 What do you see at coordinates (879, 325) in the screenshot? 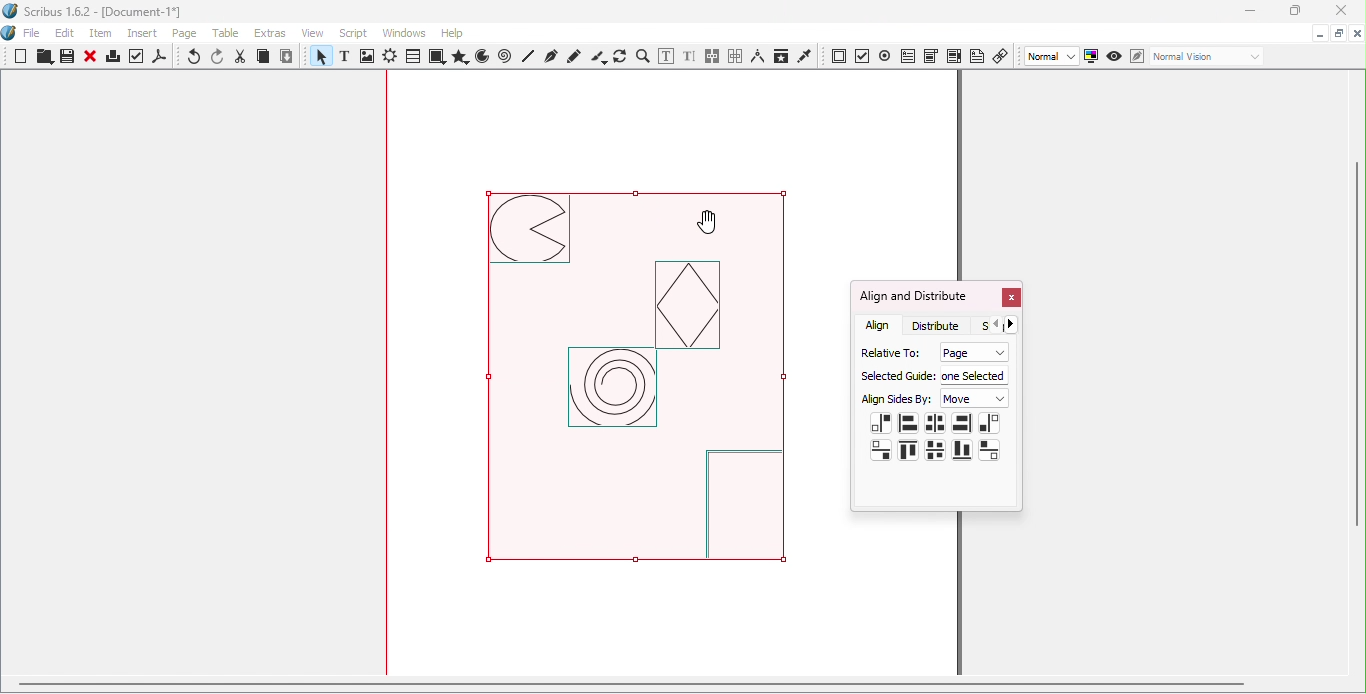
I see `Align` at bounding box center [879, 325].